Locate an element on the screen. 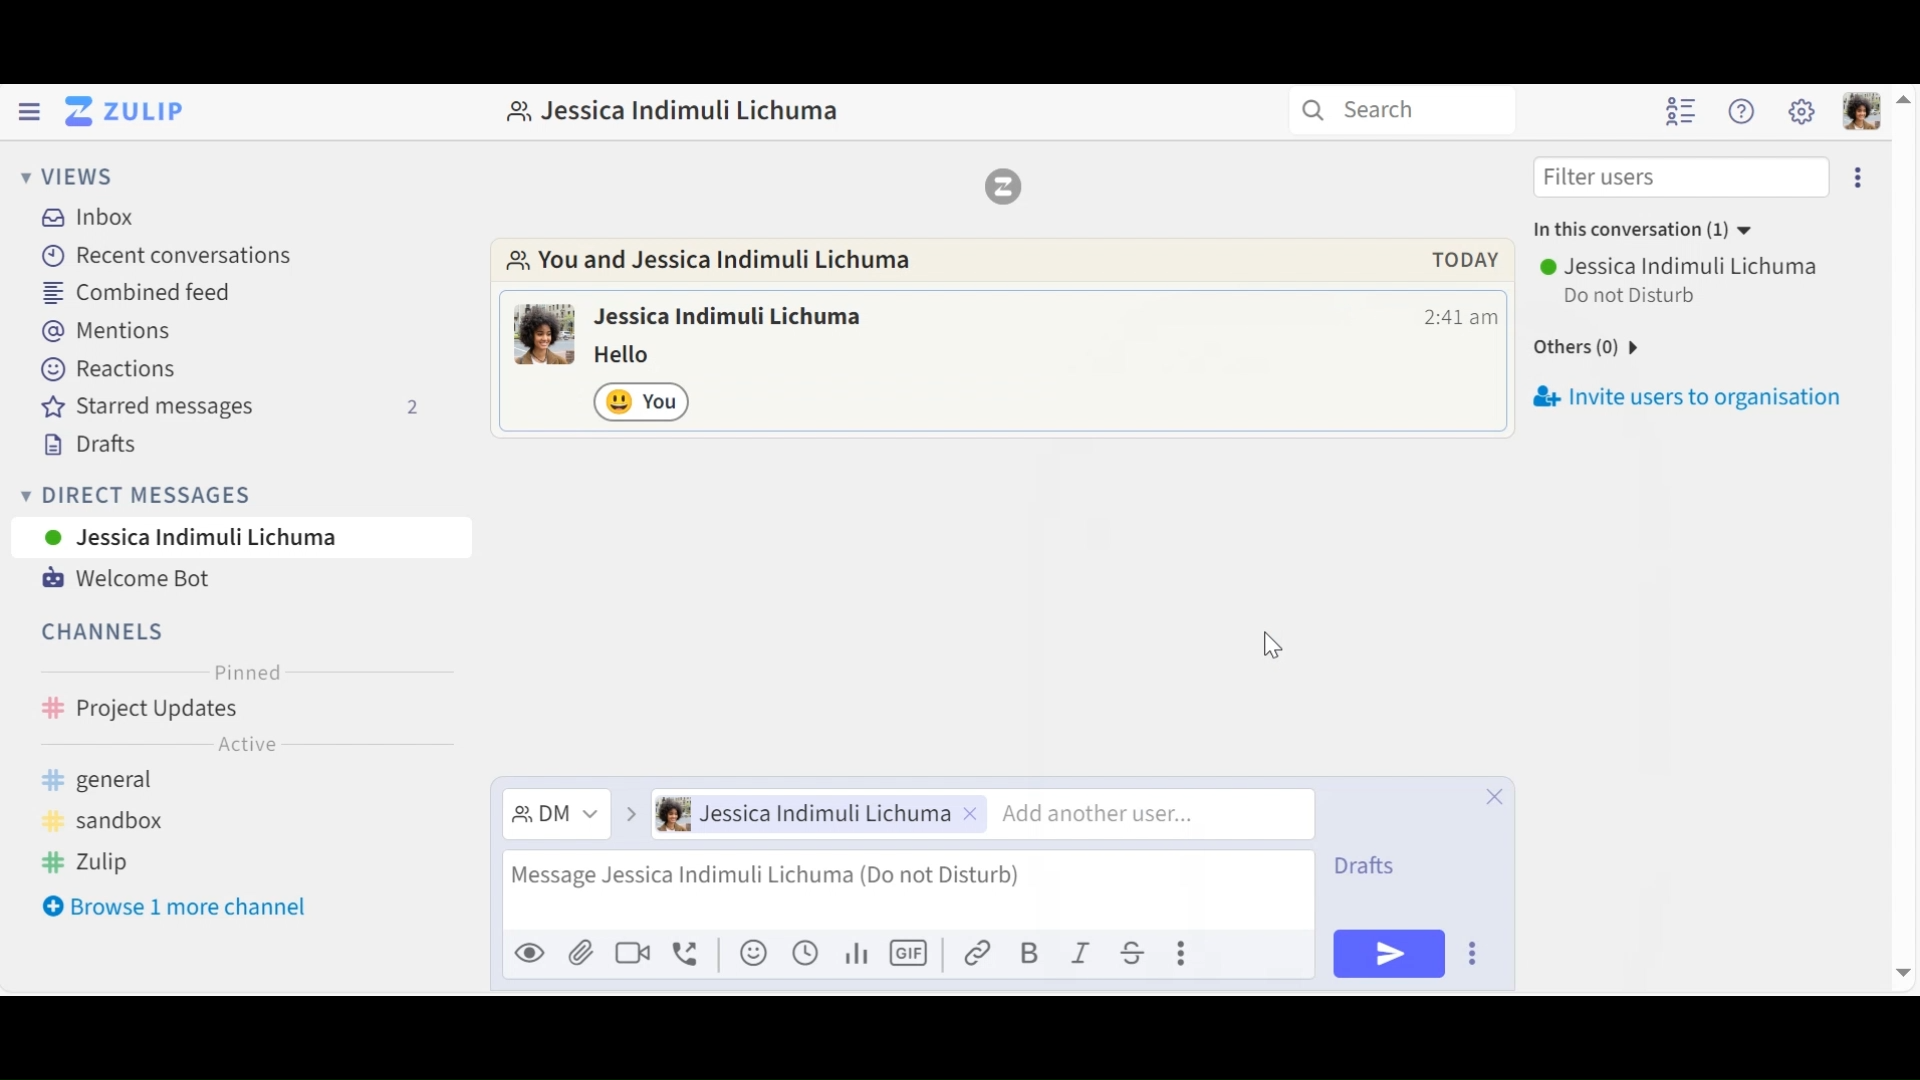 The height and width of the screenshot is (1080, 1920). Status is located at coordinates (1634, 297).